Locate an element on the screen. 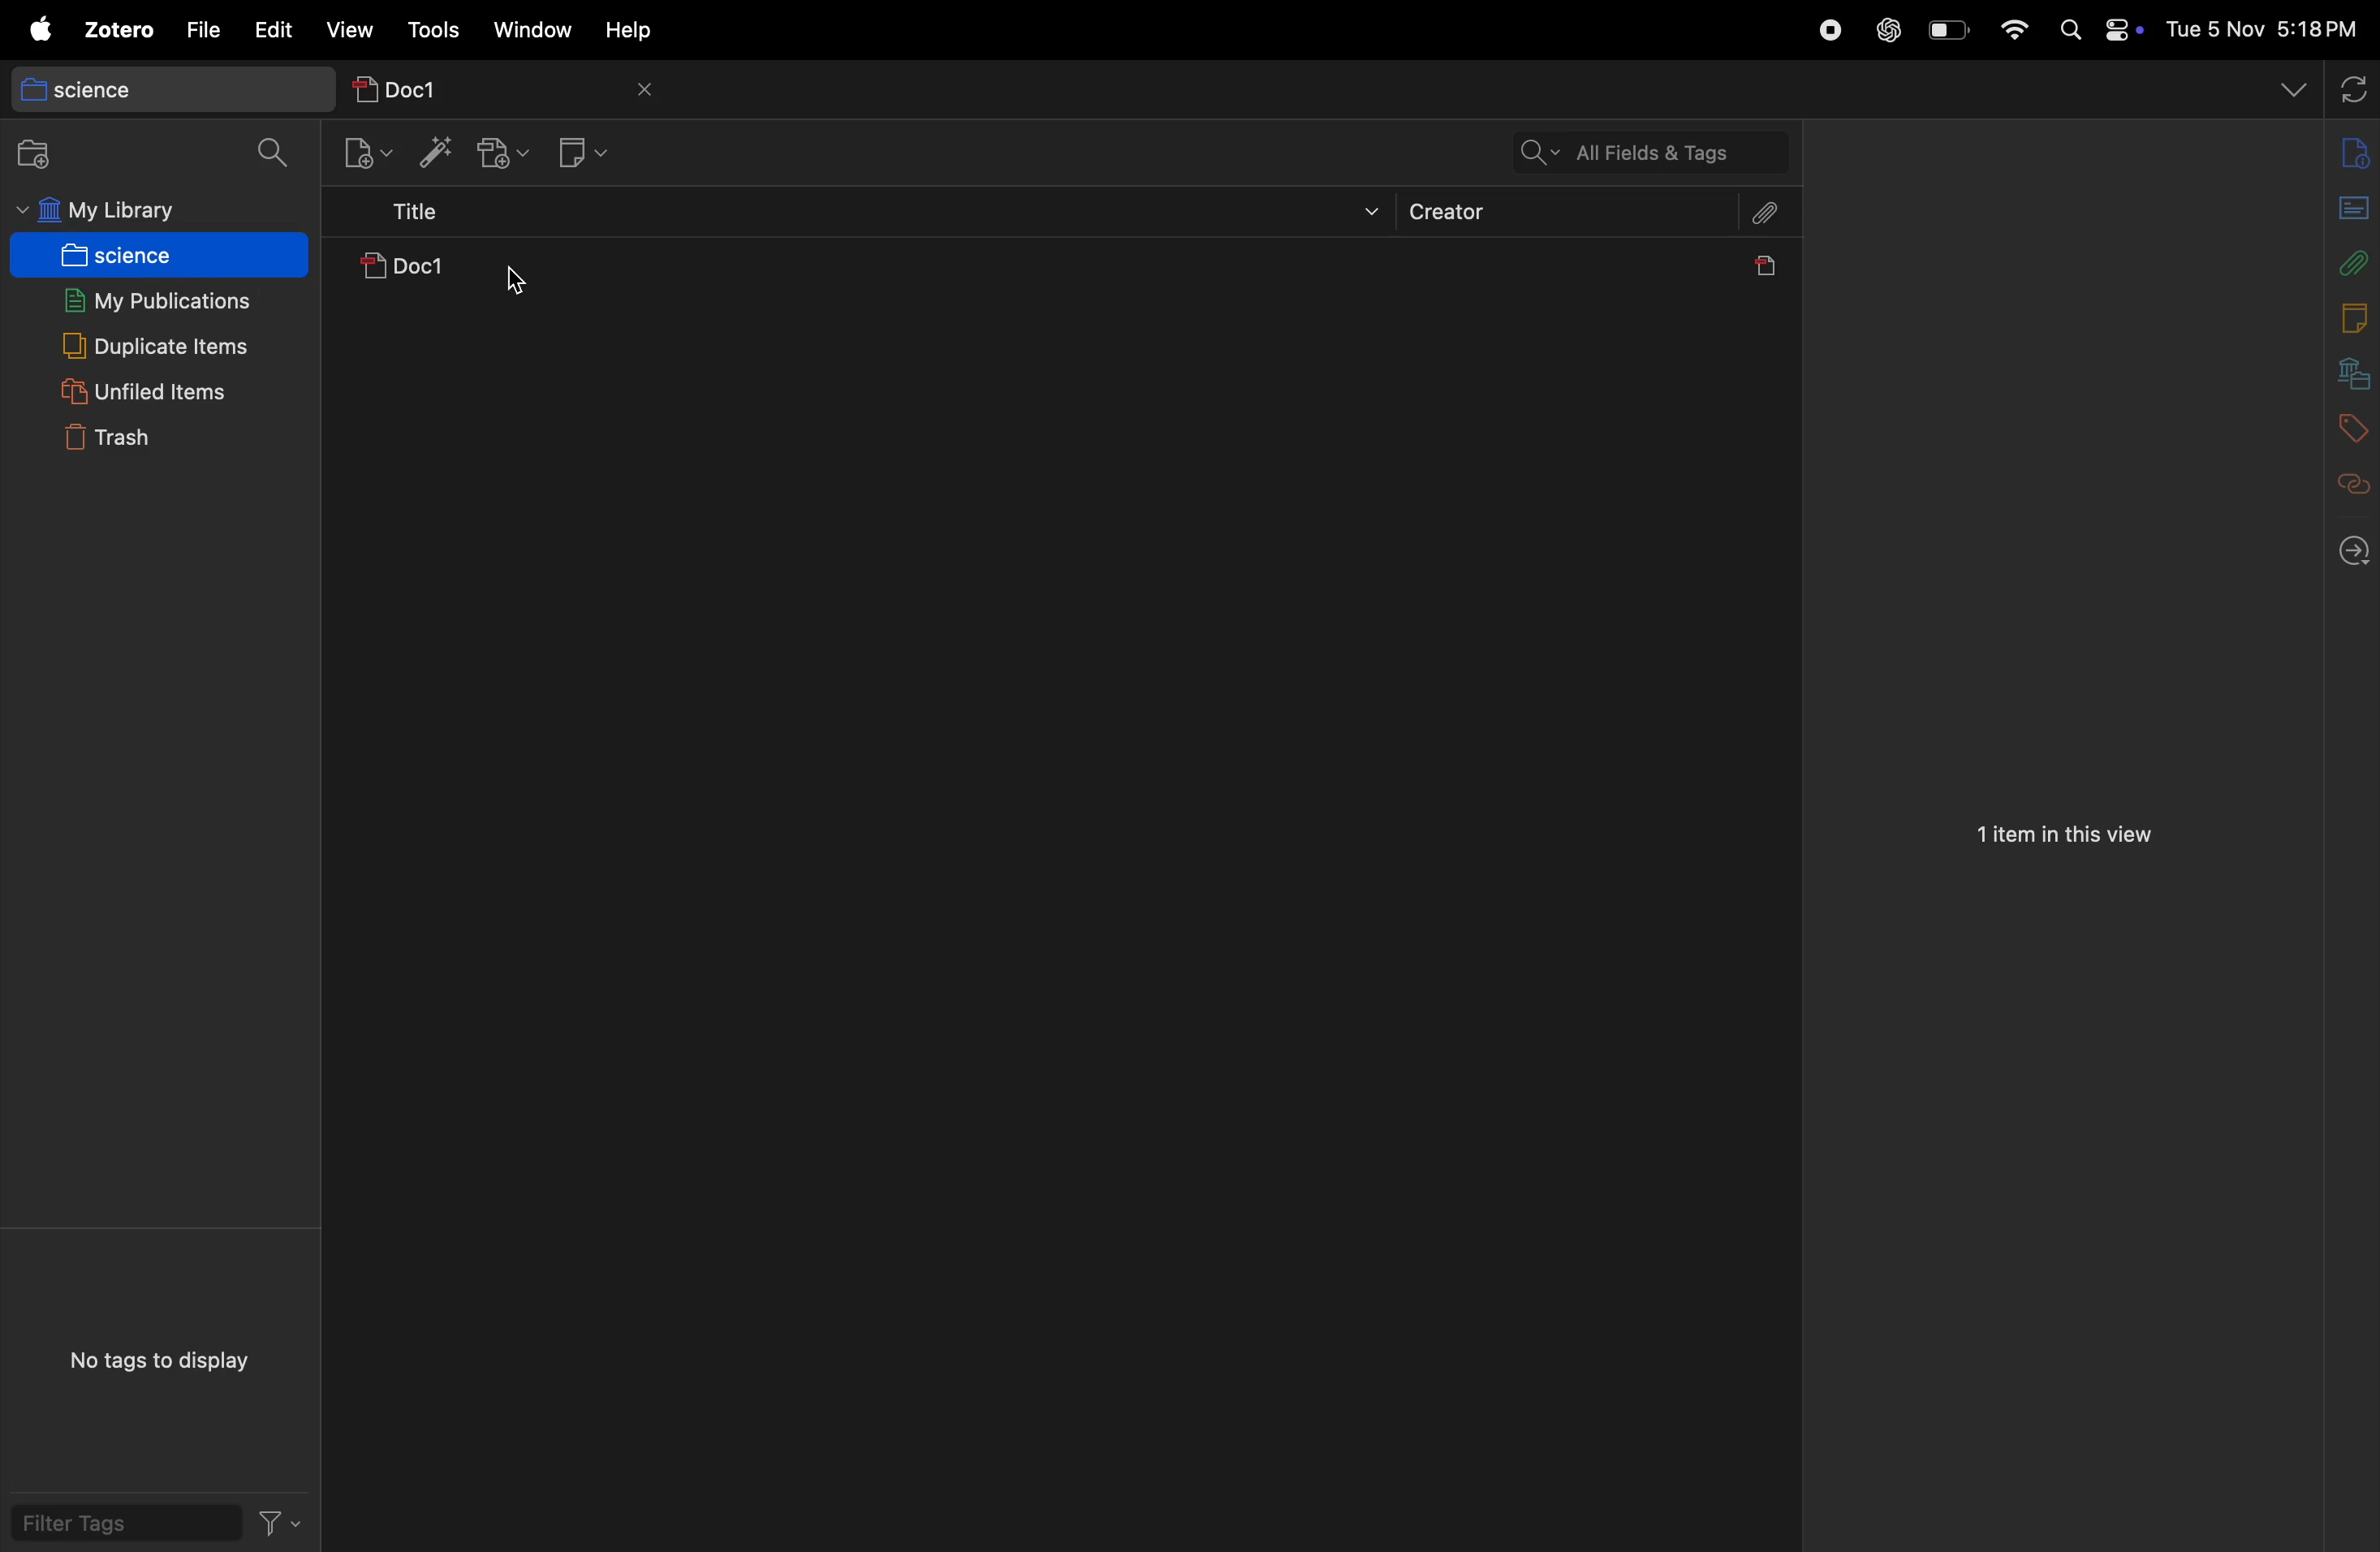 The height and width of the screenshot is (1552, 2380). filter tags is located at coordinates (160, 1527).